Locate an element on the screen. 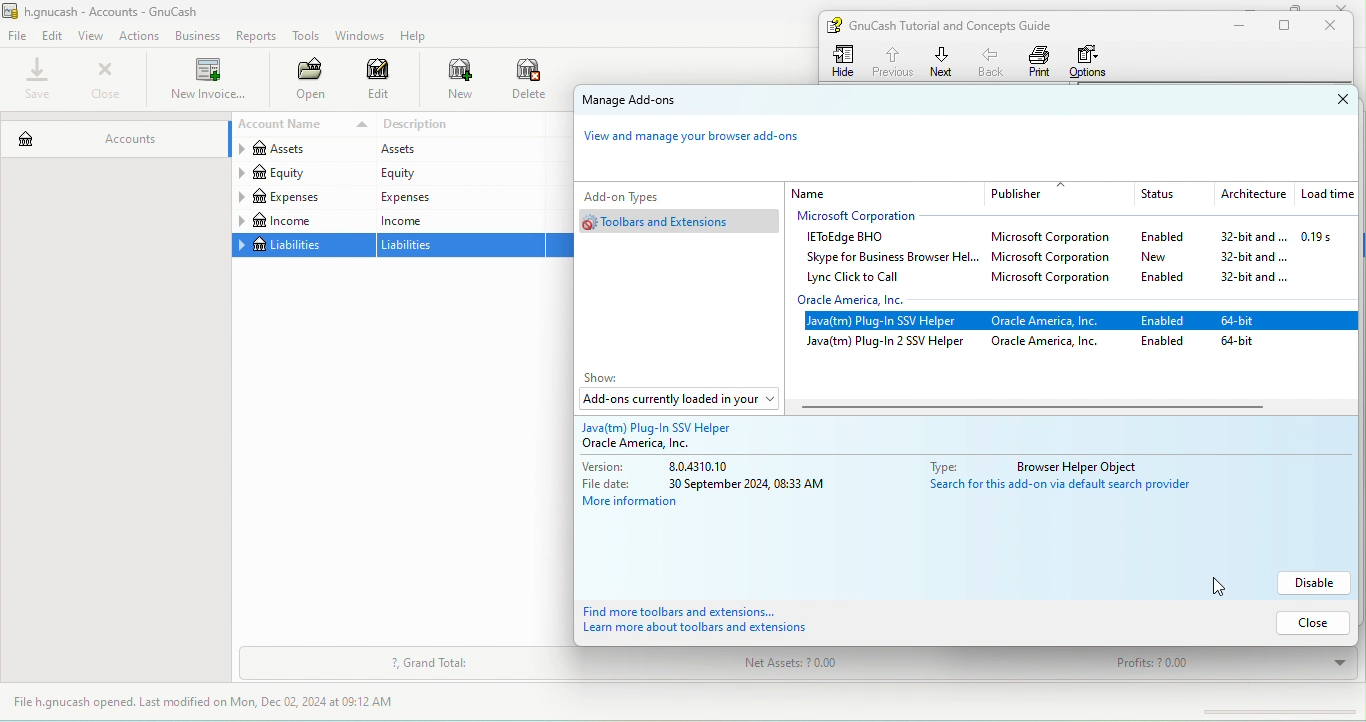  type  is located at coordinates (941, 467).